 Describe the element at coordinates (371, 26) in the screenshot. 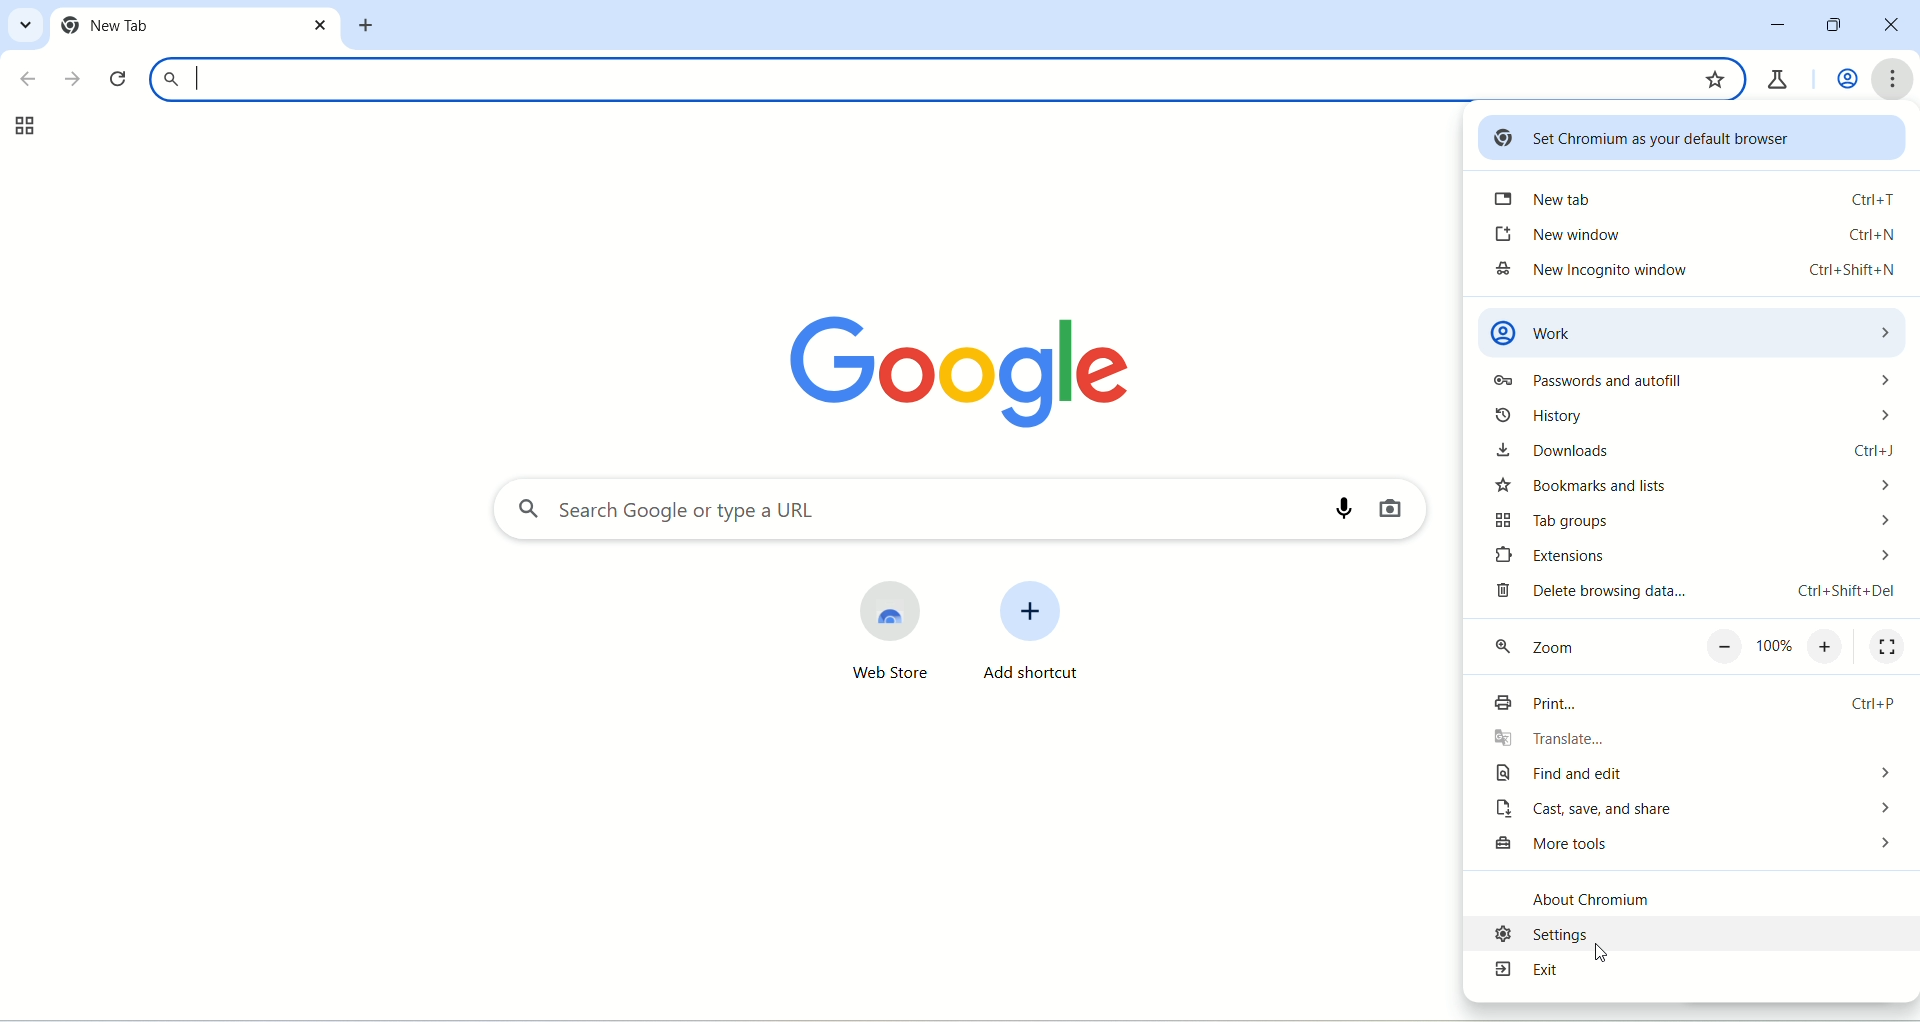

I see `new tab` at that location.